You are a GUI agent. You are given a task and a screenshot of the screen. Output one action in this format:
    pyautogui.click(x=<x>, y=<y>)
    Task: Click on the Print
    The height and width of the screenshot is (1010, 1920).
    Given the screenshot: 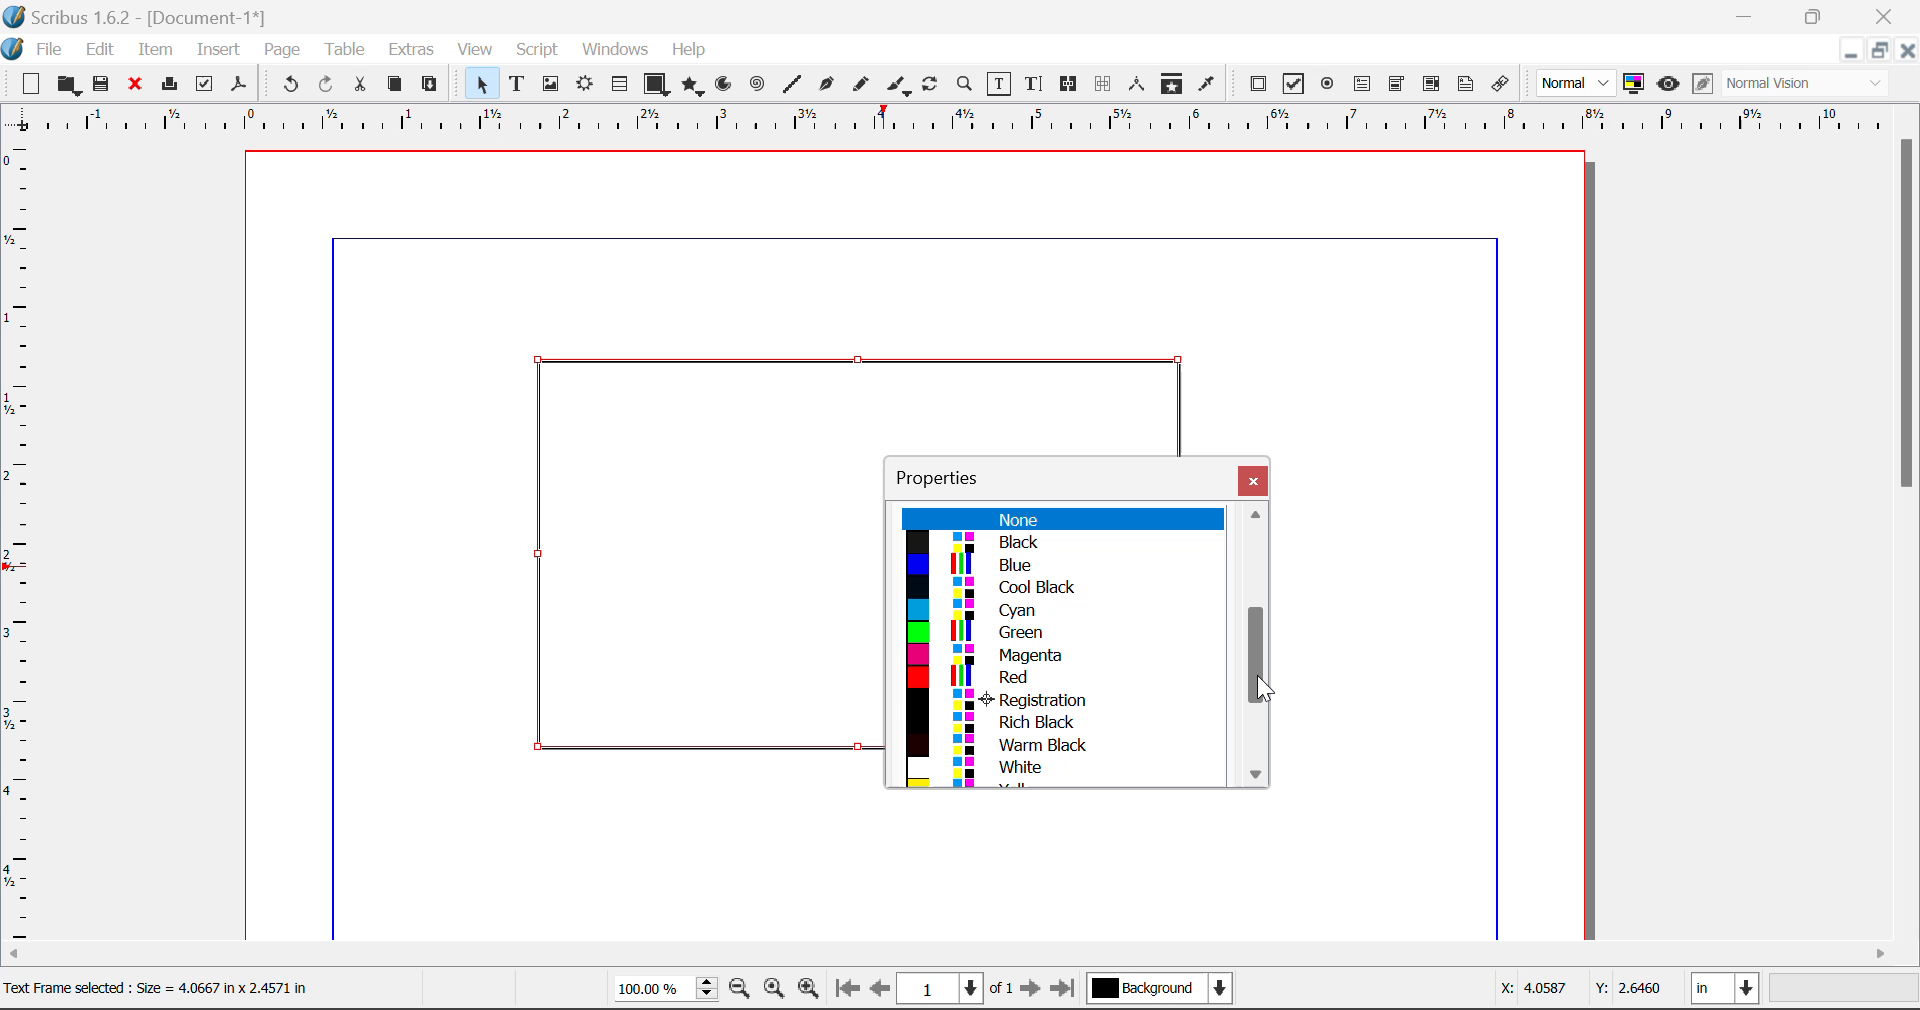 What is the action you would take?
    pyautogui.click(x=168, y=85)
    